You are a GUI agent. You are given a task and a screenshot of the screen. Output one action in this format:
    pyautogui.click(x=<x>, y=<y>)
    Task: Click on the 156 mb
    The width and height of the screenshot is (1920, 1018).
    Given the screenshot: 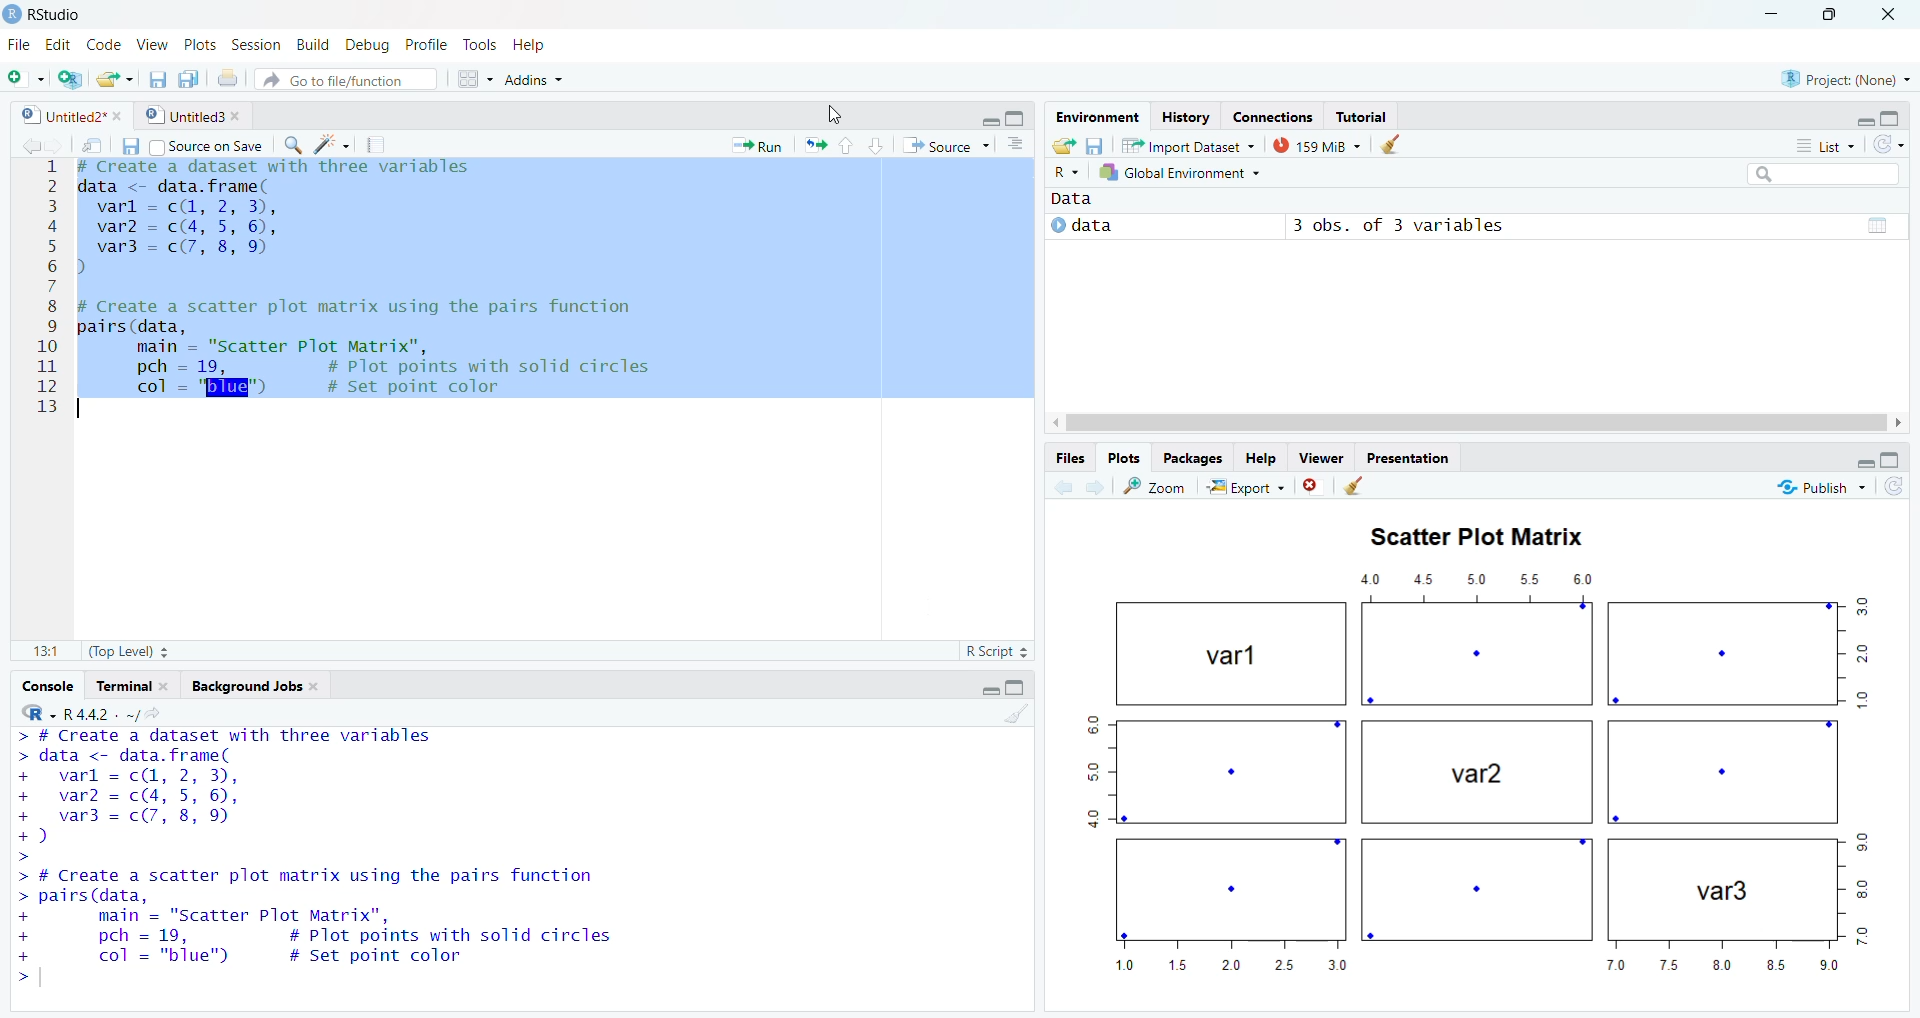 What is the action you would take?
    pyautogui.click(x=1318, y=145)
    